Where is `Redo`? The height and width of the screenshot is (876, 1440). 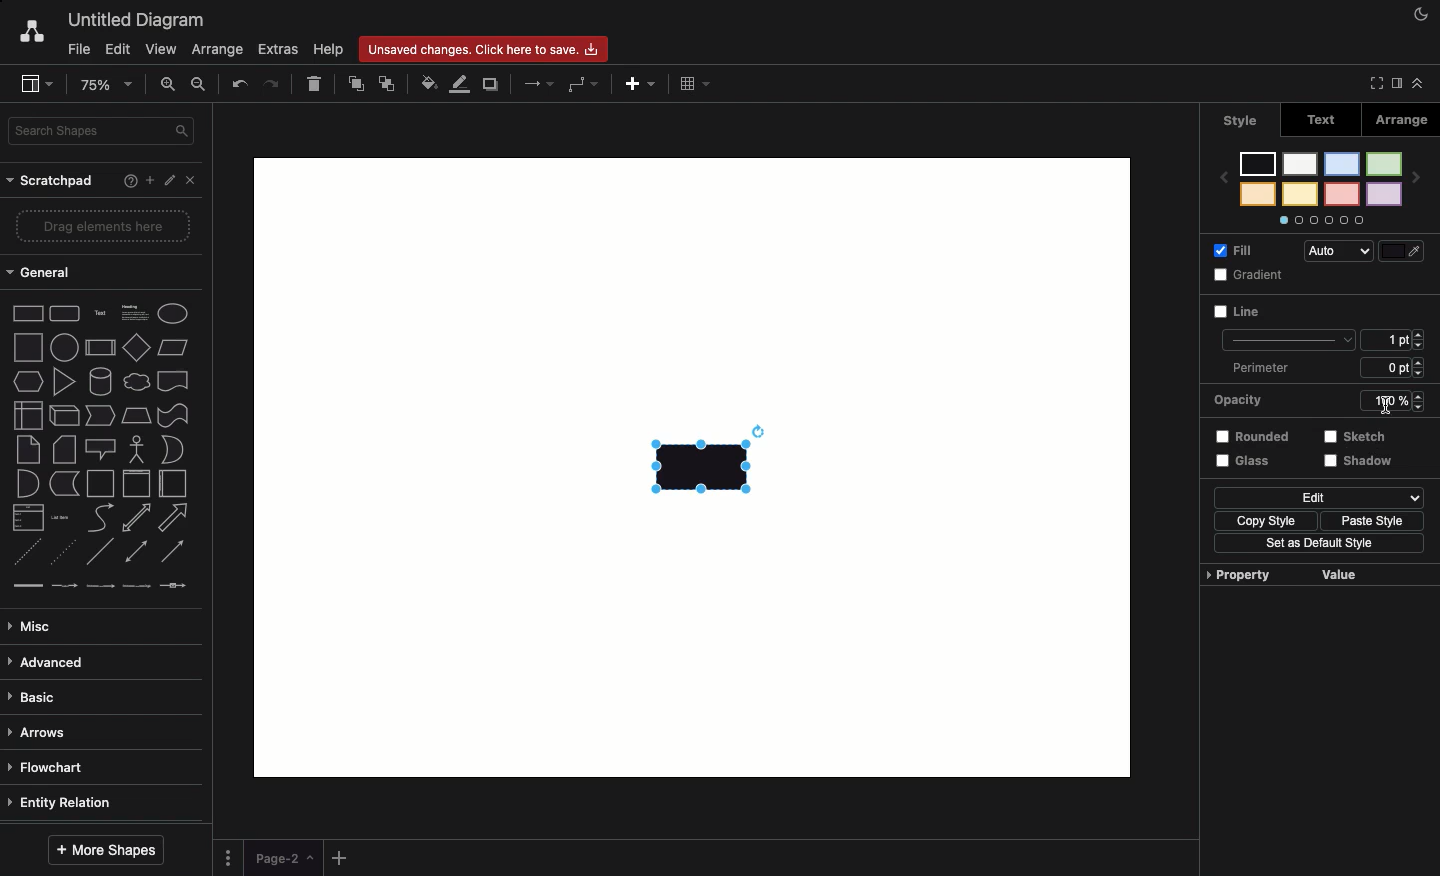 Redo is located at coordinates (274, 87).